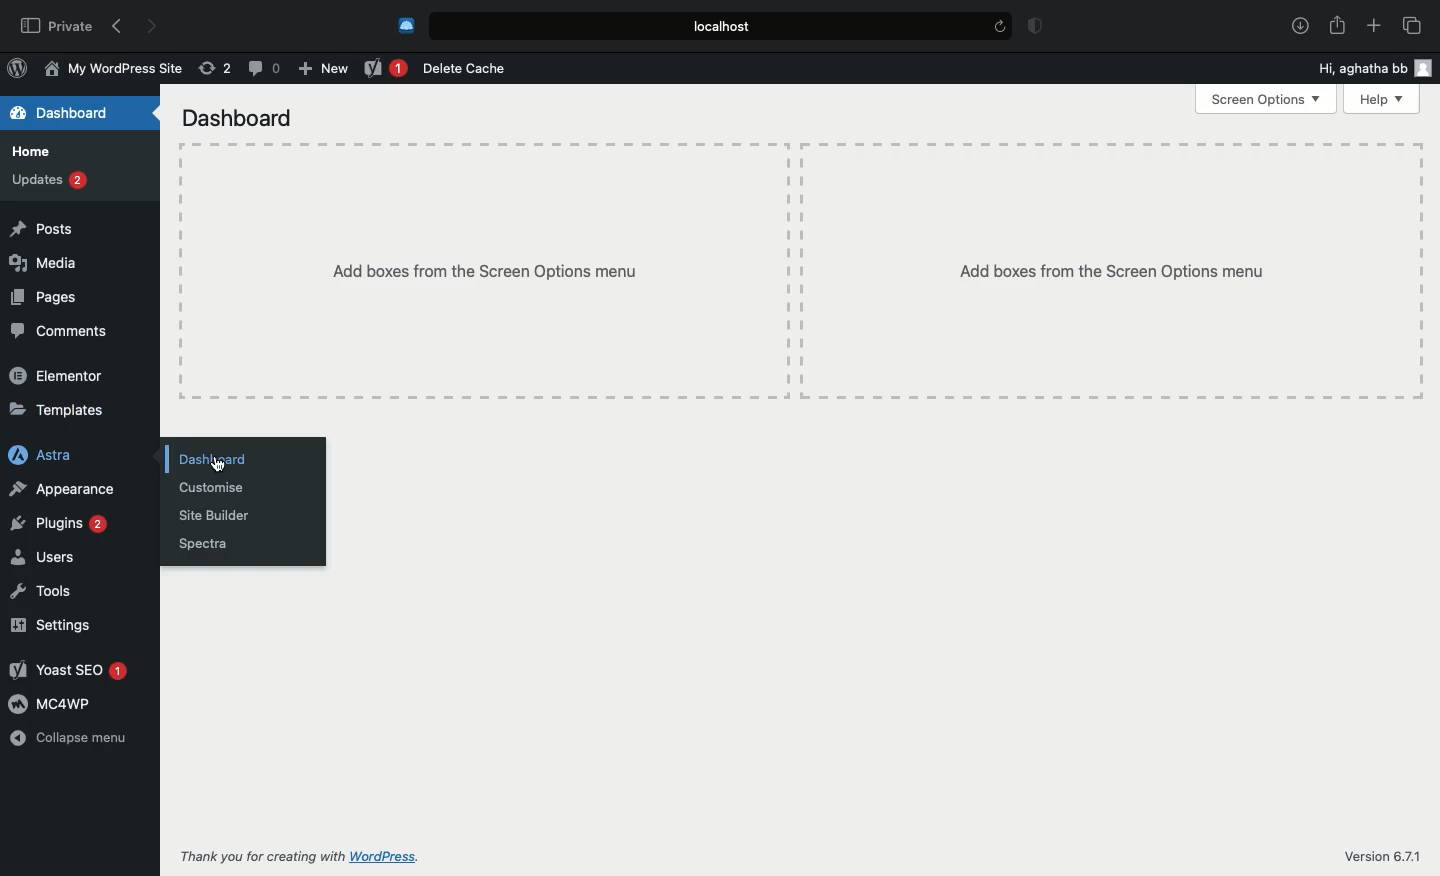  What do you see at coordinates (1413, 25) in the screenshot?
I see `Tabs` at bounding box center [1413, 25].